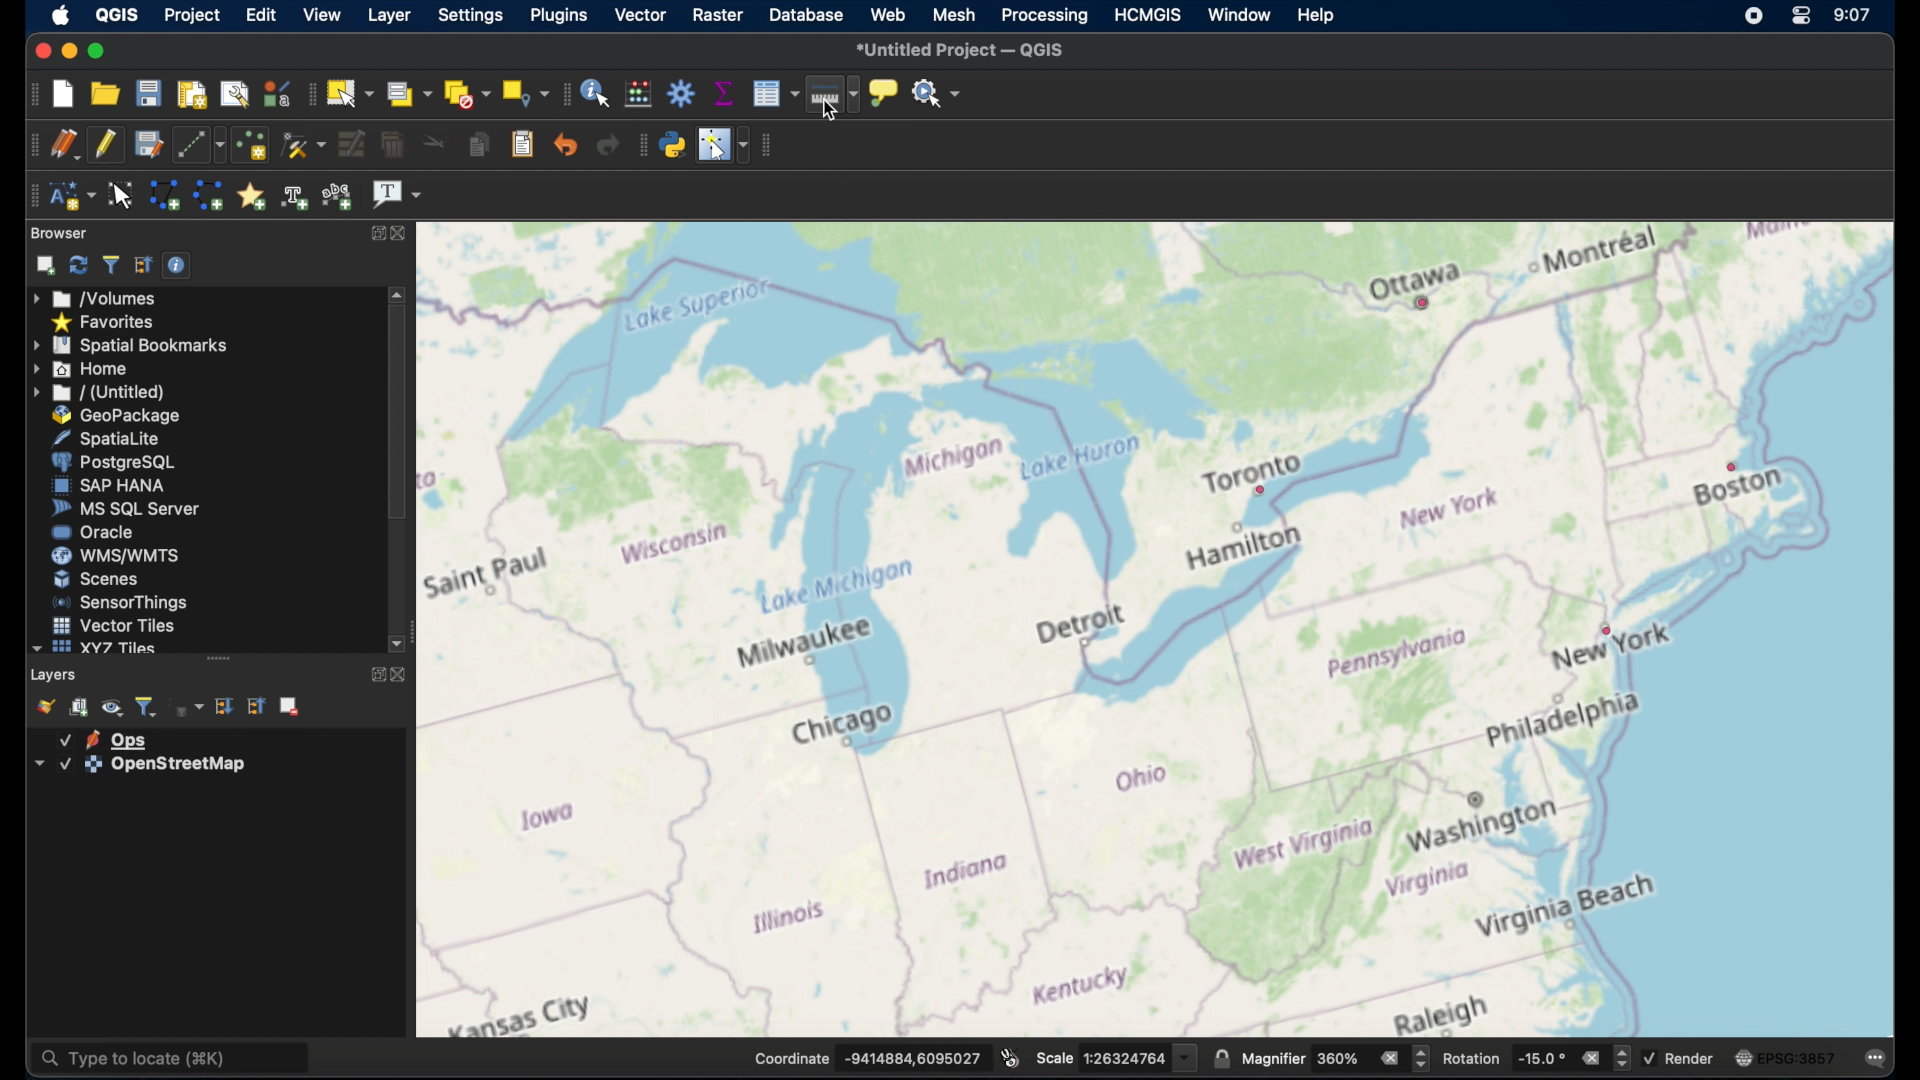 Image resolution: width=1920 pixels, height=1080 pixels. Describe the element at coordinates (1589, 493) in the screenshot. I see `open street map` at that location.